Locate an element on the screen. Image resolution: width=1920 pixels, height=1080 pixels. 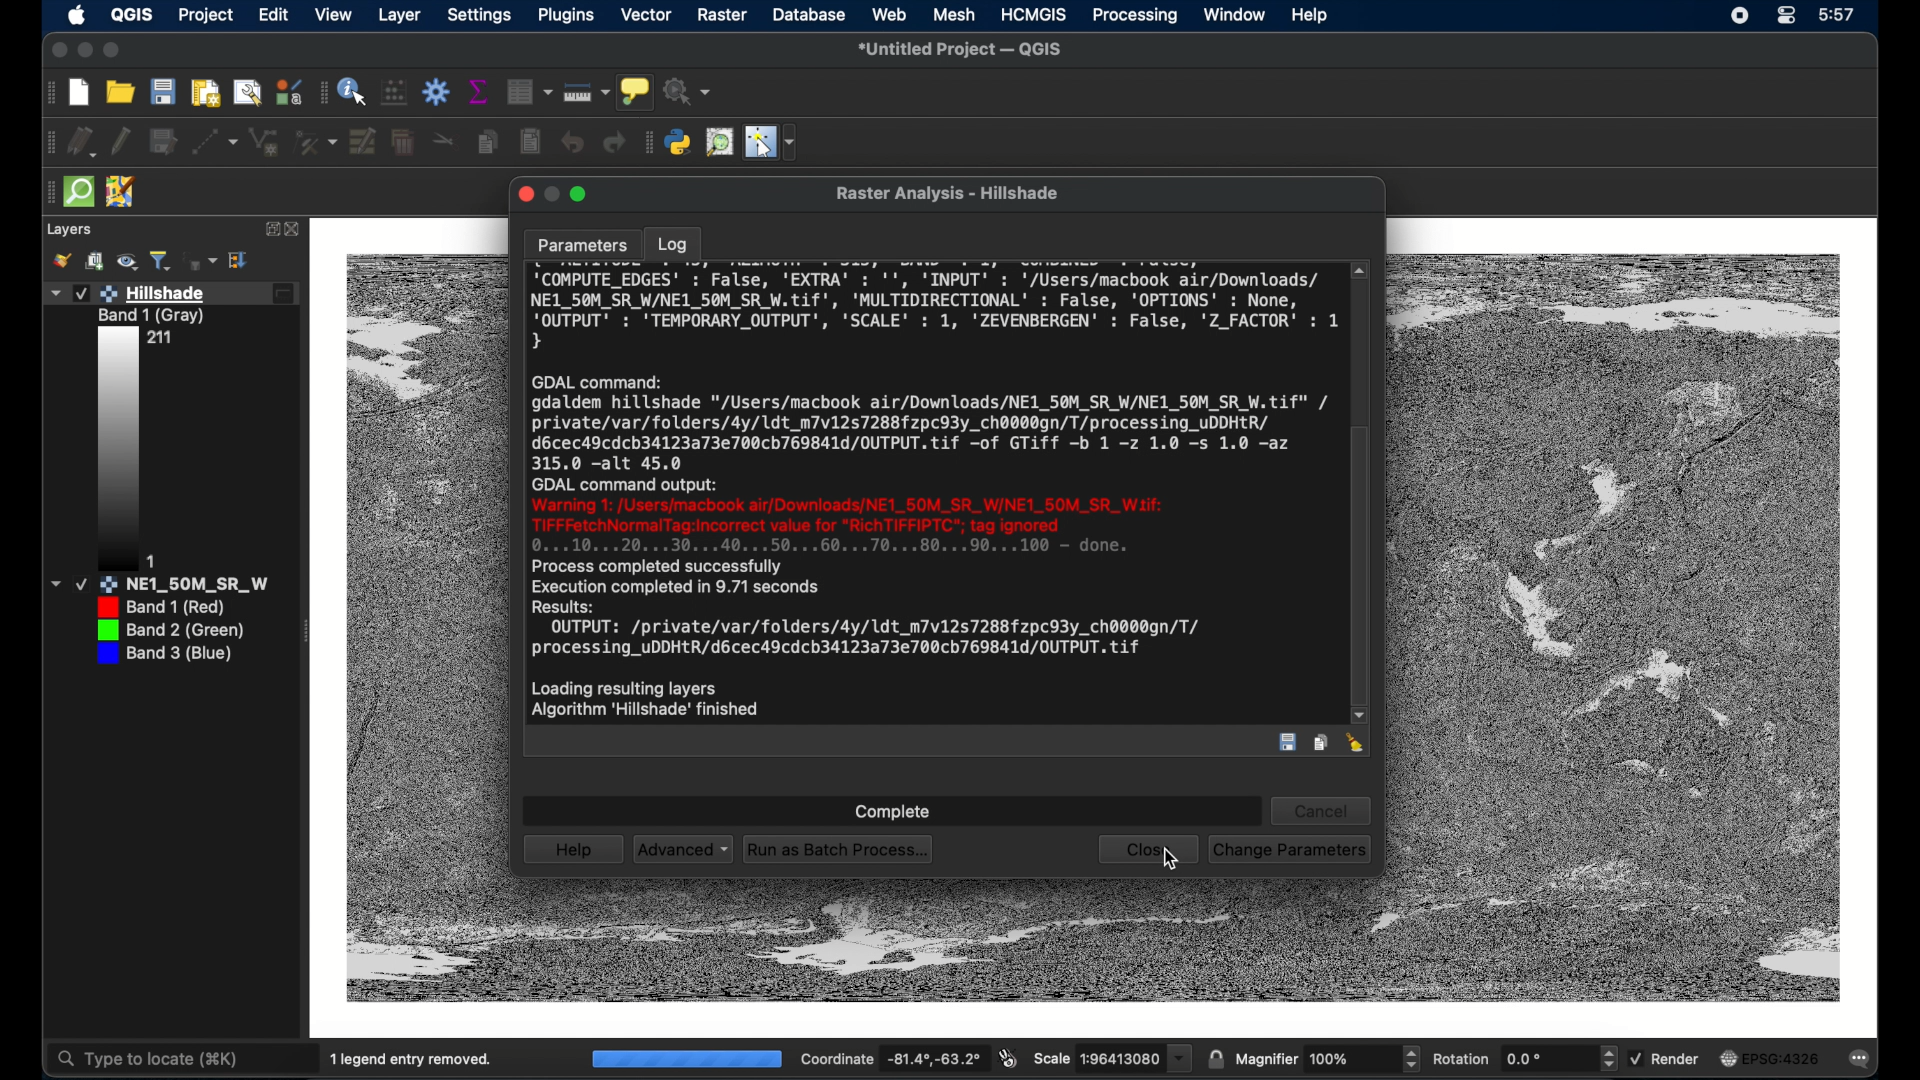
web is located at coordinates (890, 15).